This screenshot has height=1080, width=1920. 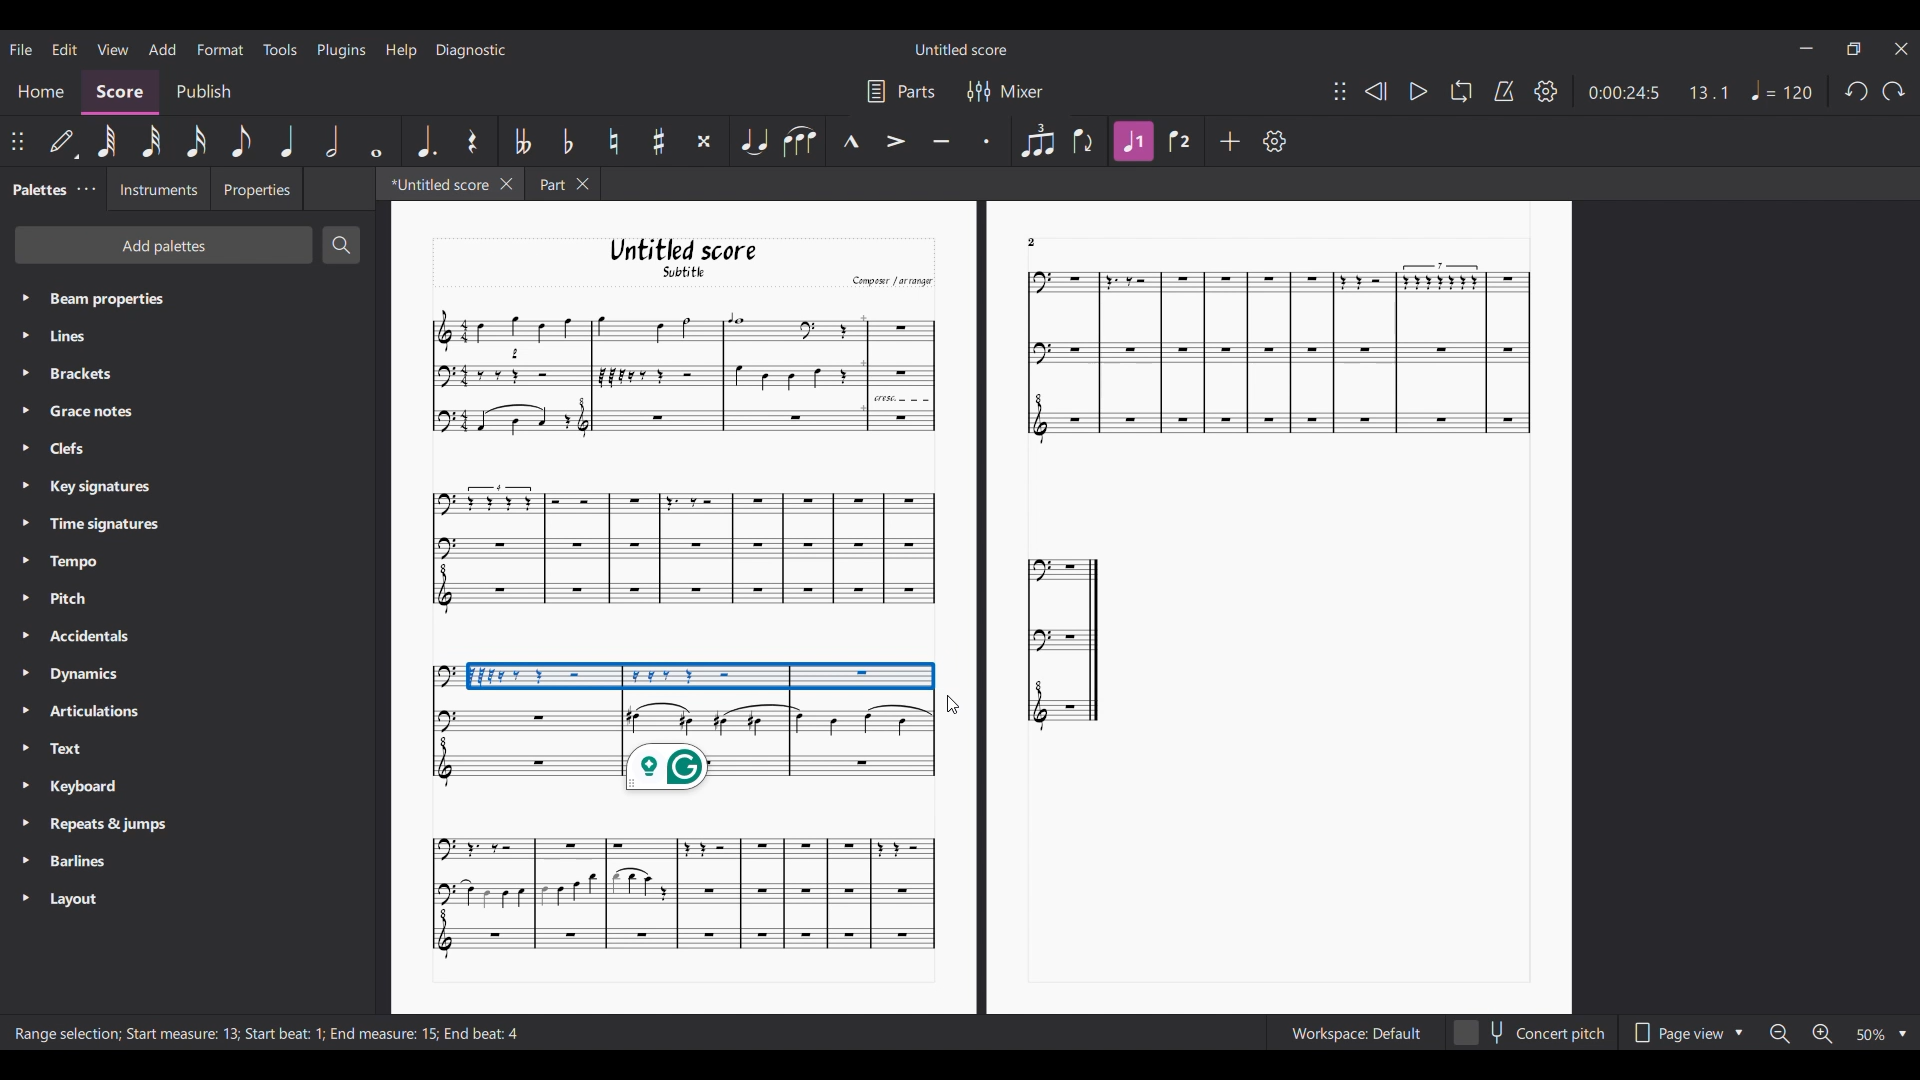 What do you see at coordinates (1065, 641) in the screenshot?
I see `Graph` at bounding box center [1065, 641].